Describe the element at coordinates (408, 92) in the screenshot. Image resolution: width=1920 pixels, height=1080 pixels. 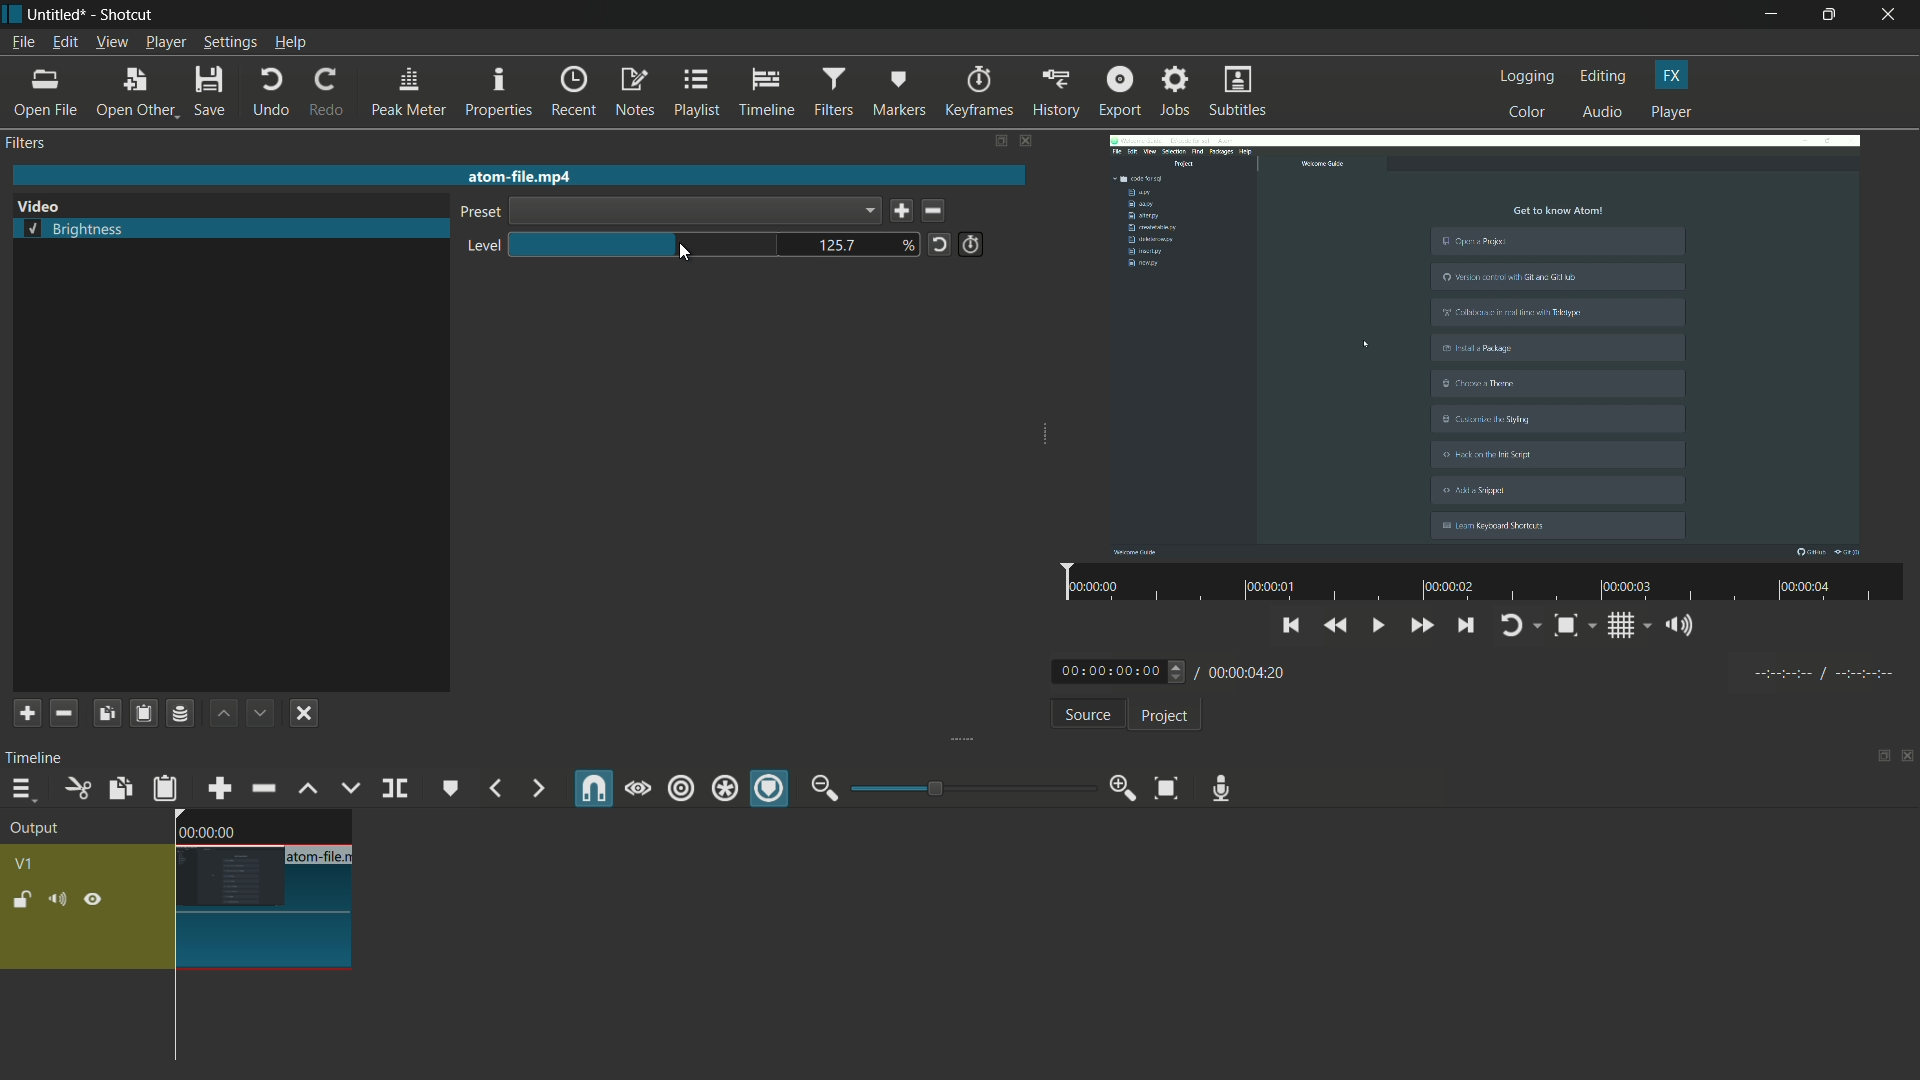
I see `peak meter` at that location.